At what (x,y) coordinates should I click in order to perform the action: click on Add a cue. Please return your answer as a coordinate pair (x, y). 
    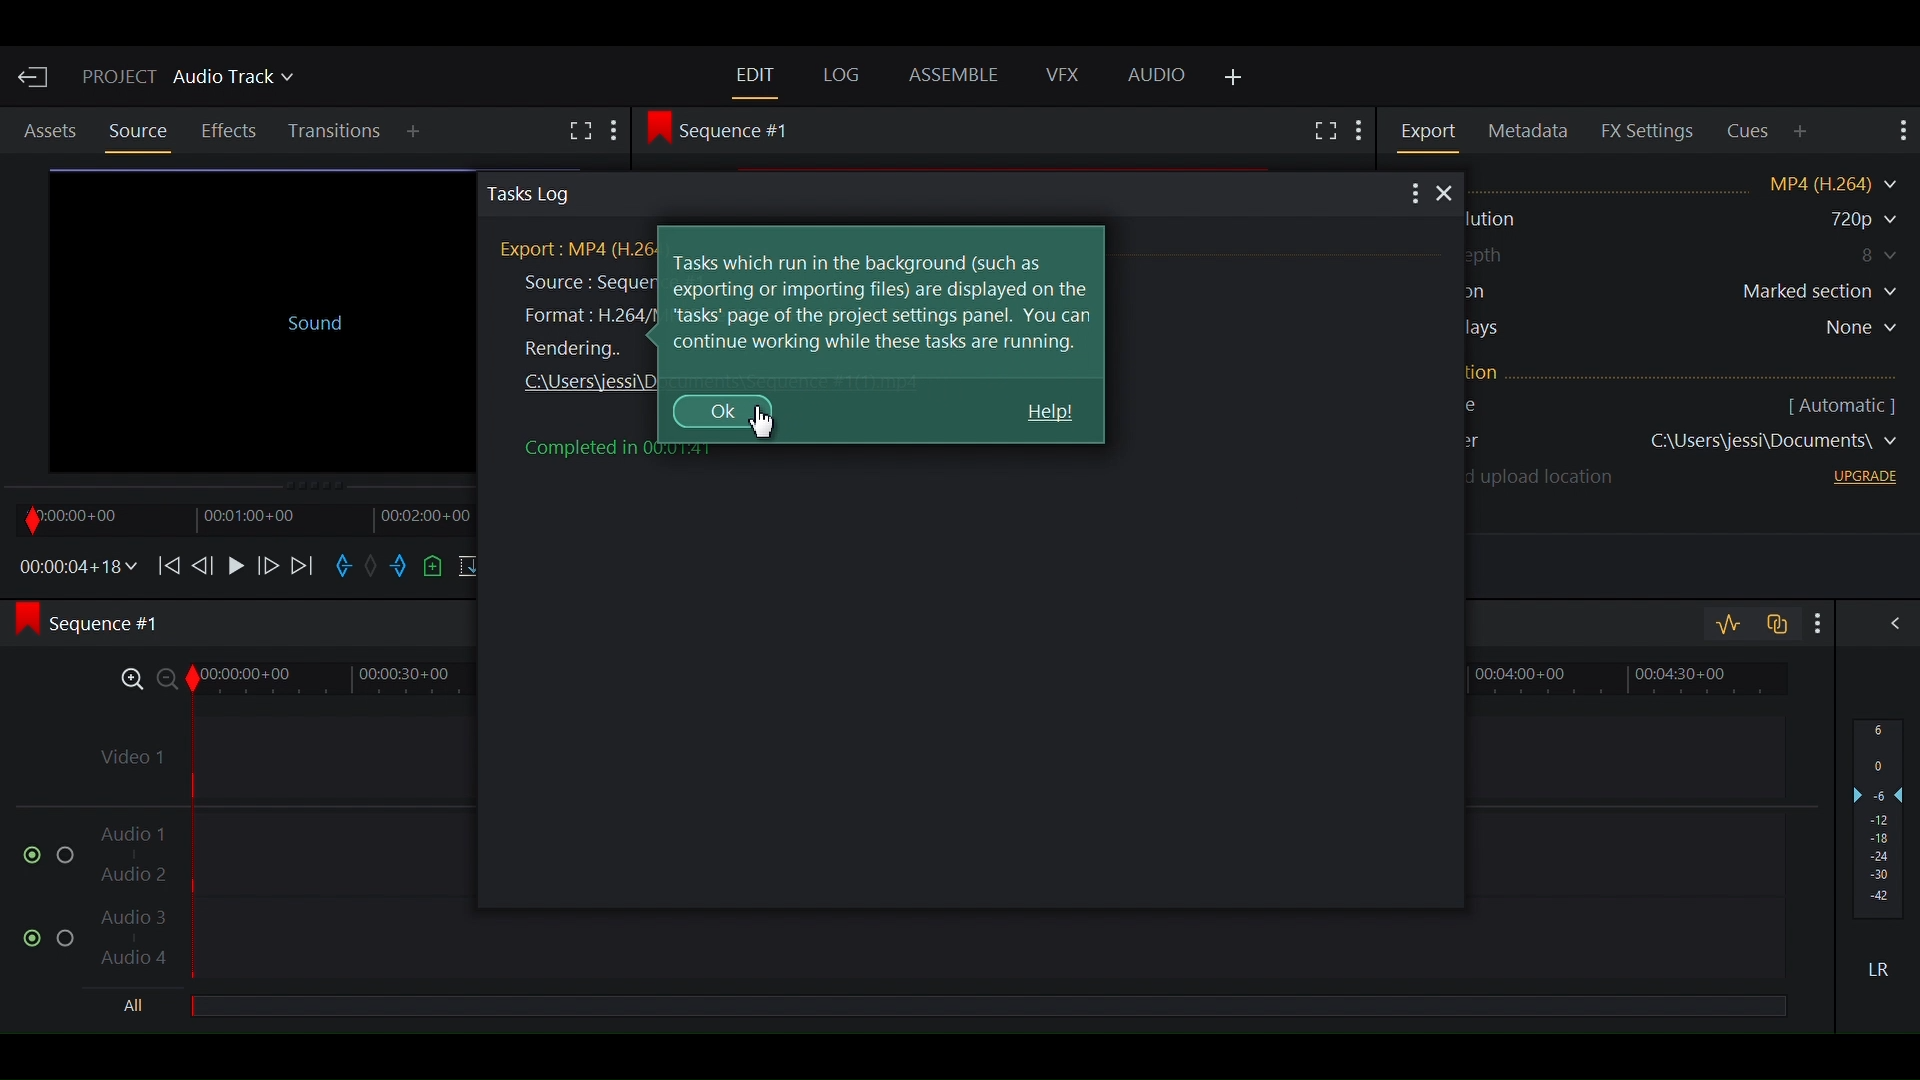
    Looking at the image, I should click on (435, 567).